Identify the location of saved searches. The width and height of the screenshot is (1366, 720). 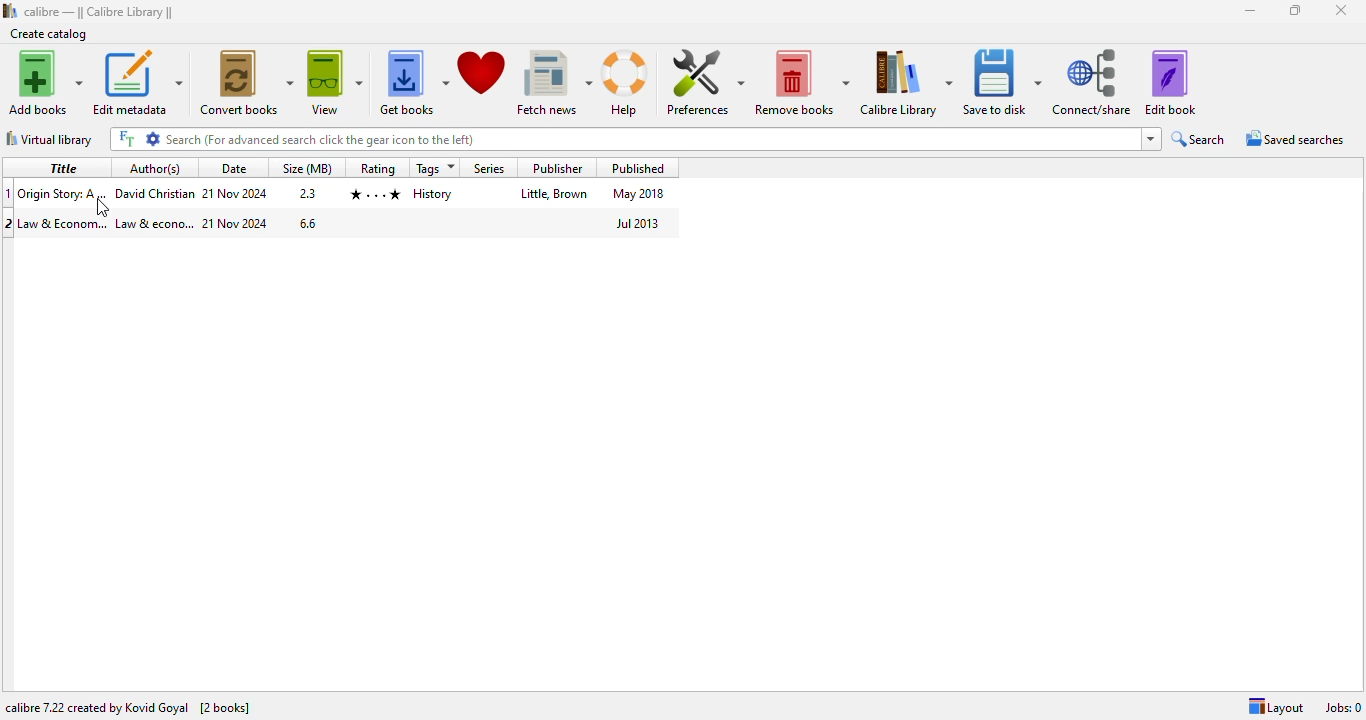
(1296, 137).